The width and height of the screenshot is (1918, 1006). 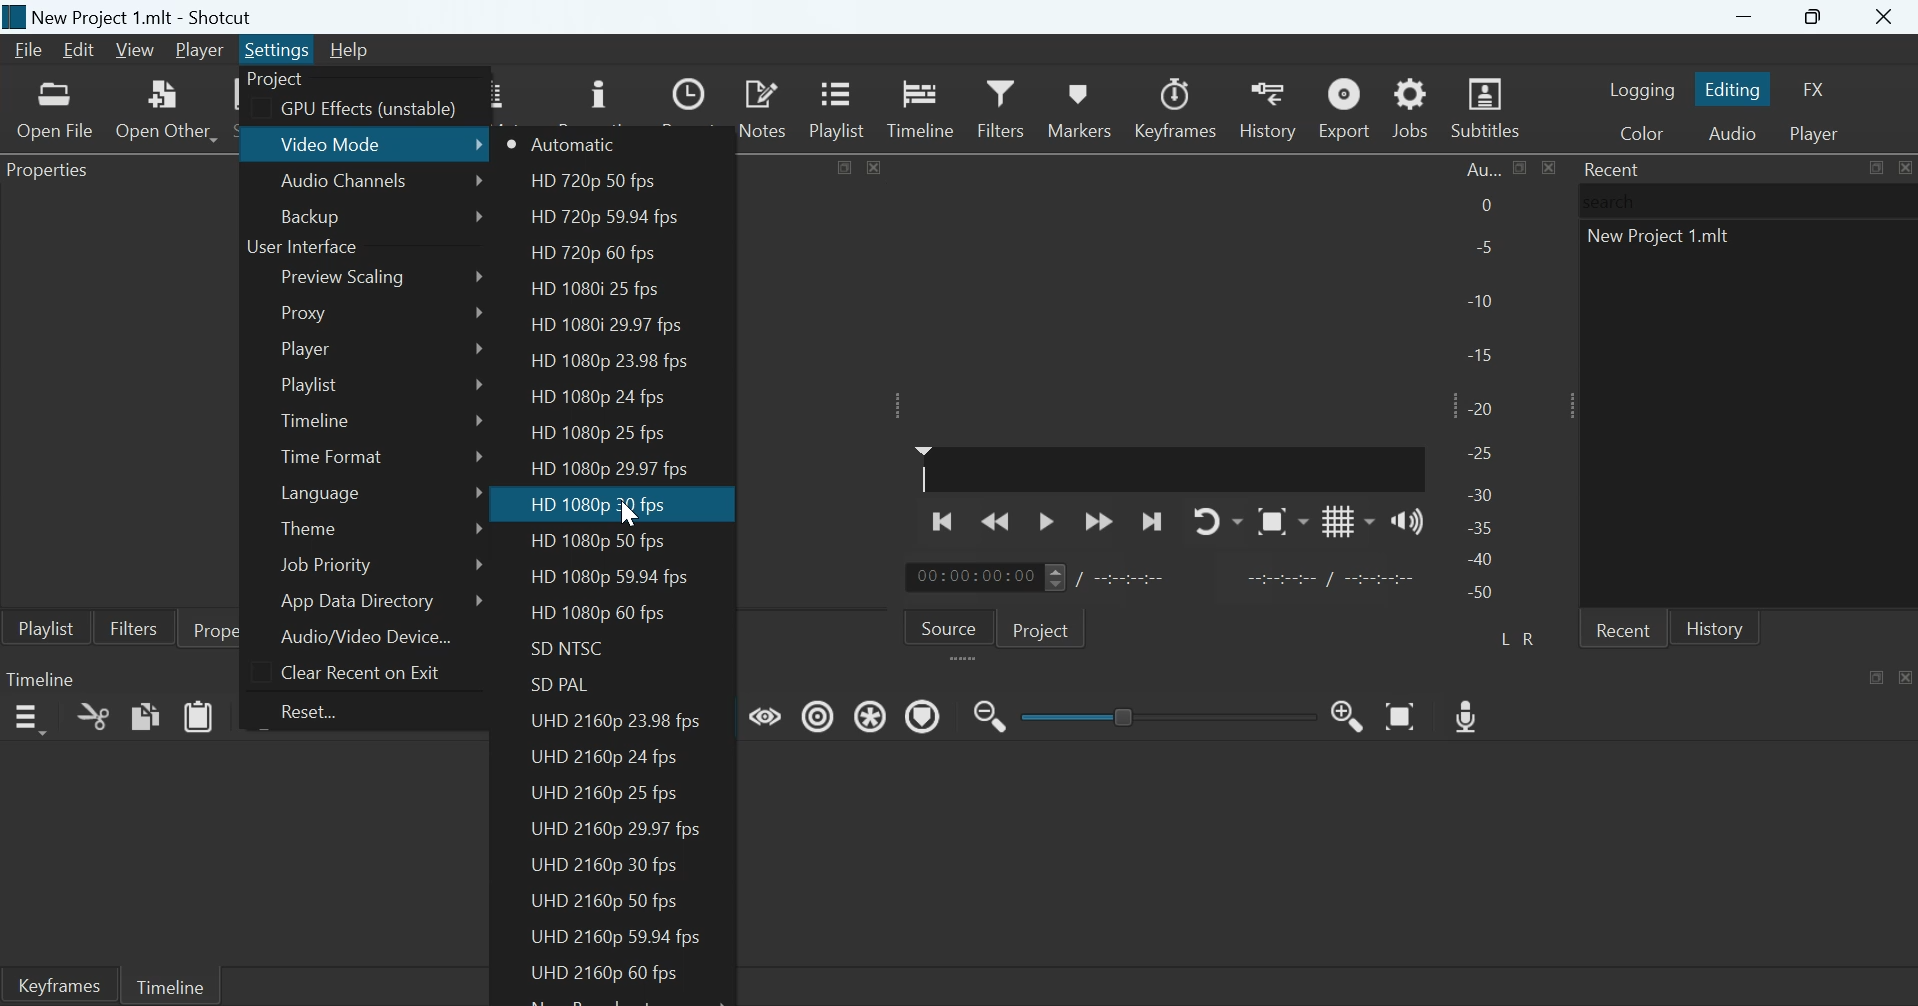 I want to click on Playhead, so click(x=924, y=468).